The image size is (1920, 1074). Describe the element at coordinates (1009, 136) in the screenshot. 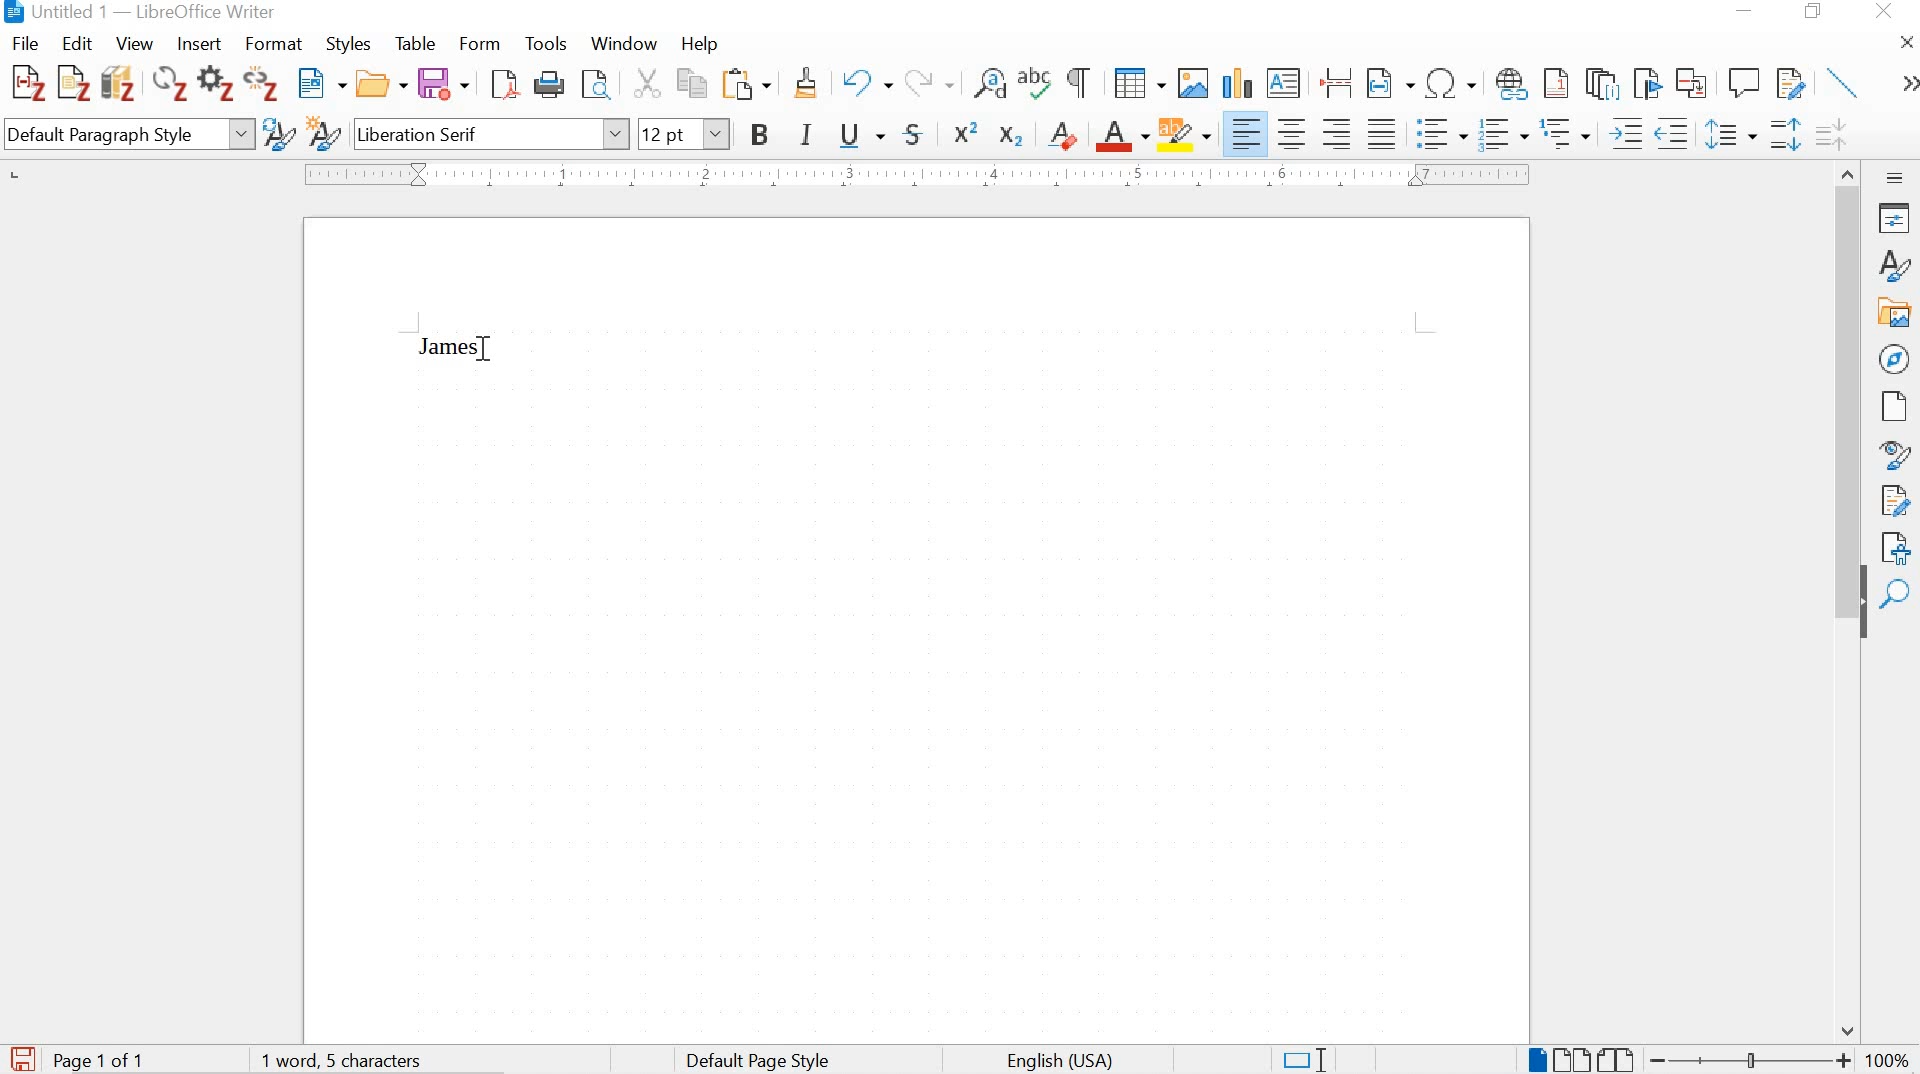

I see `subscript` at that location.